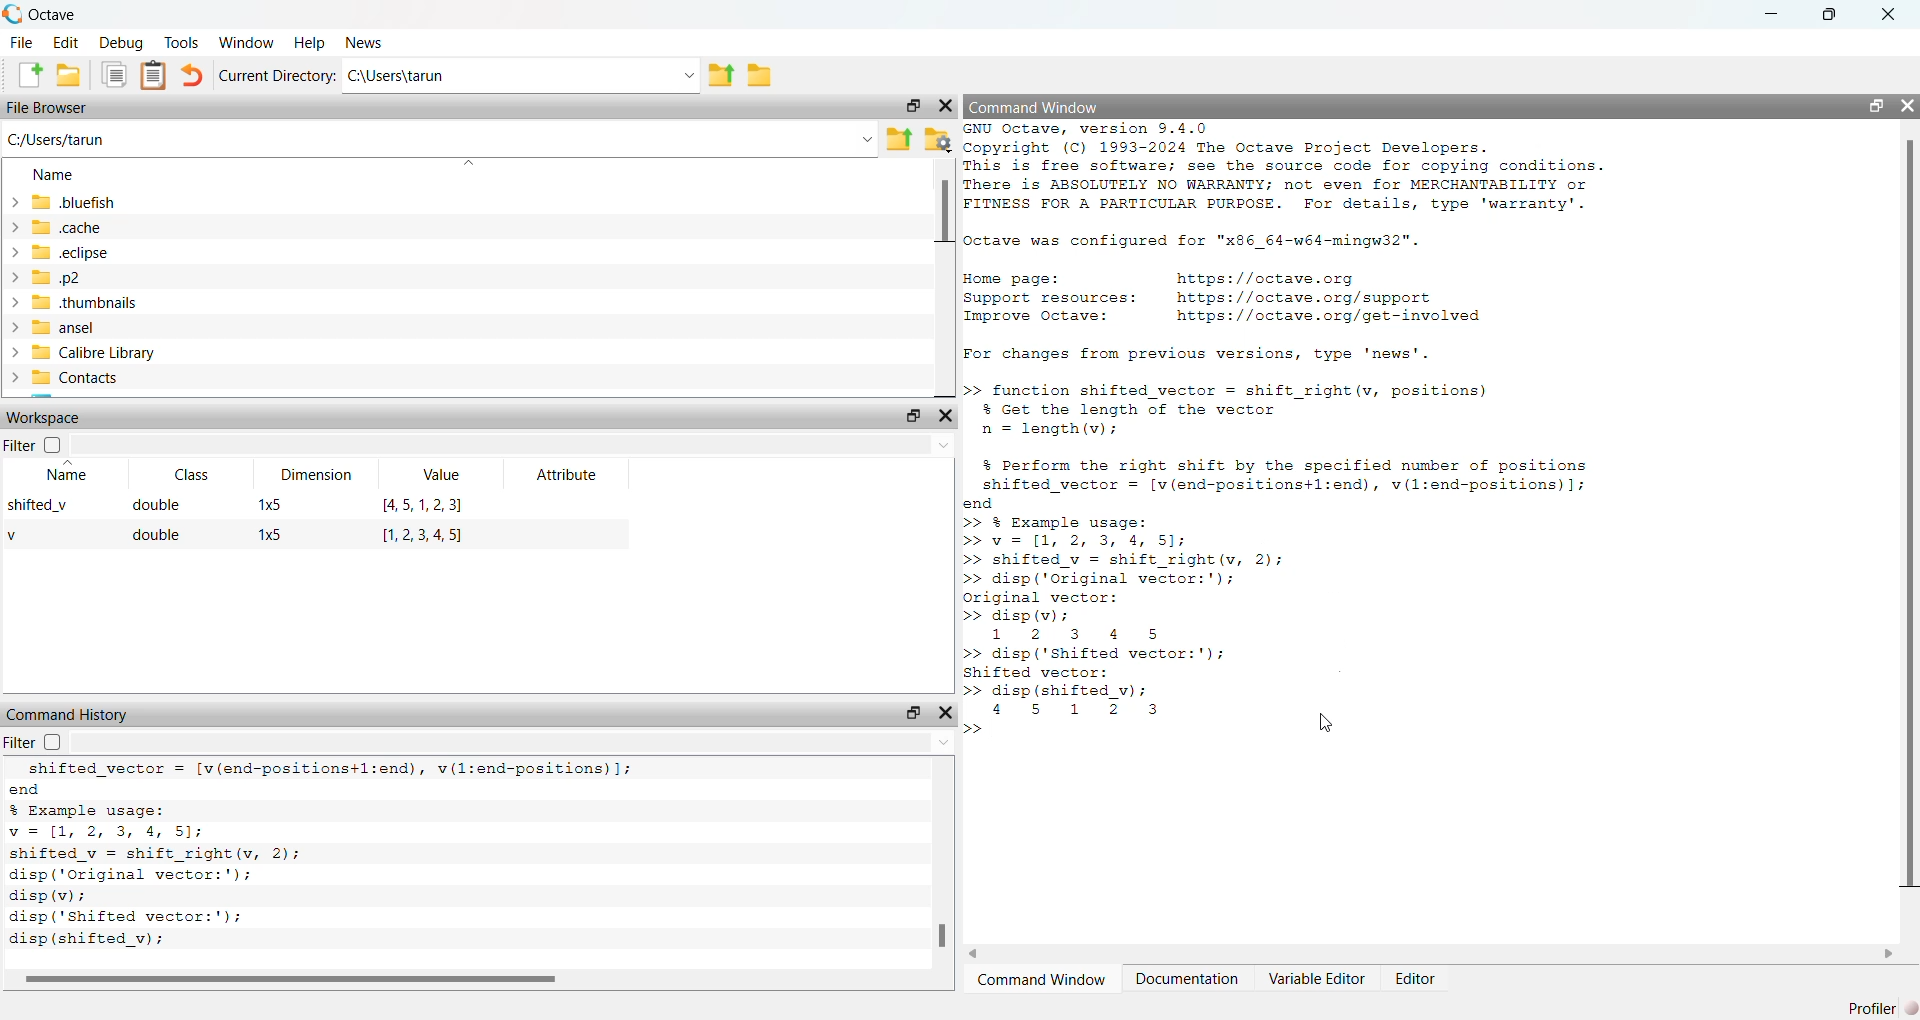  Describe the element at coordinates (1247, 301) in the screenshot. I see `resource links of octave` at that location.